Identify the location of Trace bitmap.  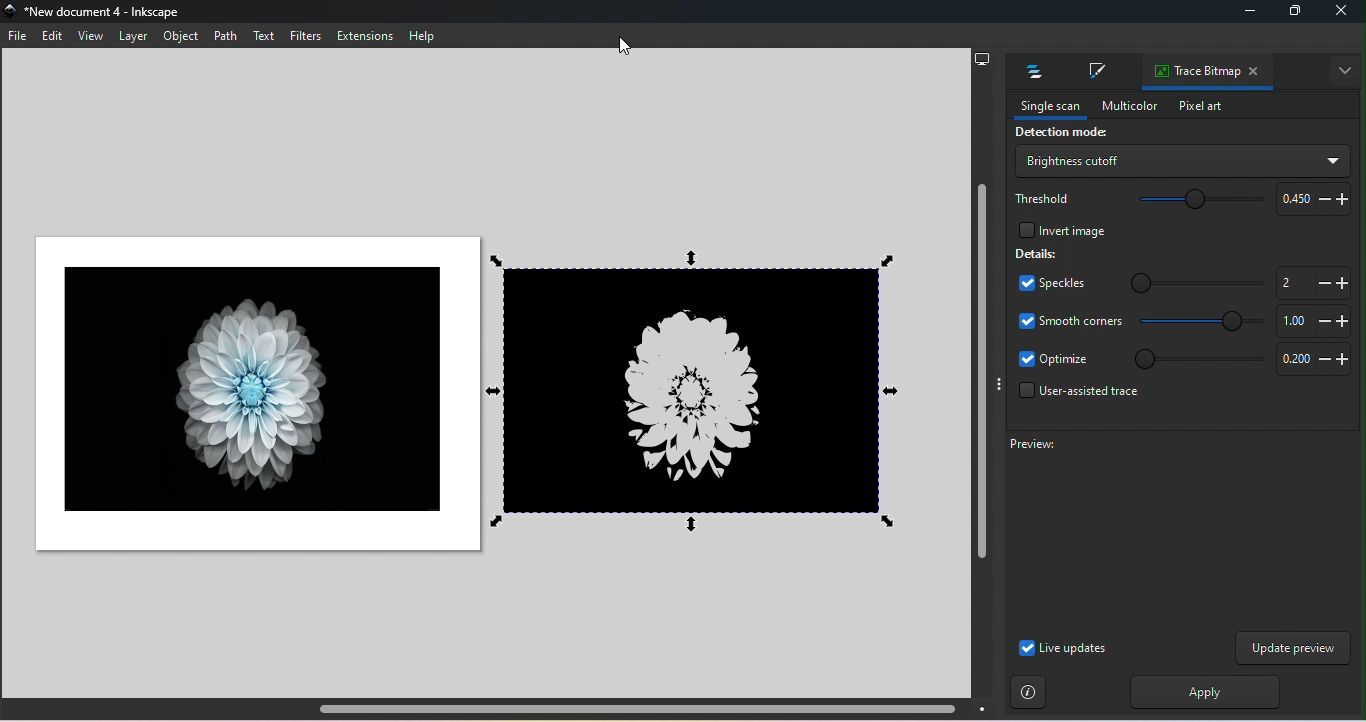
(1191, 72).